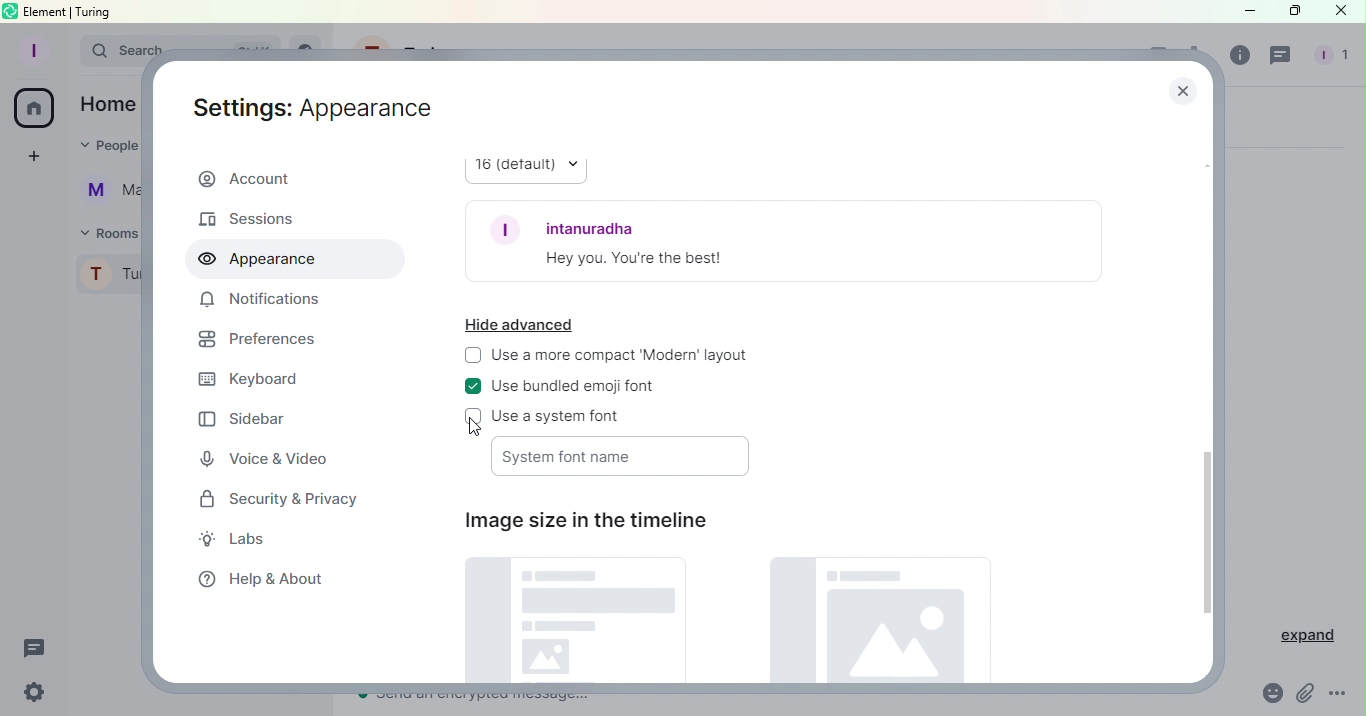 Image resolution: width=1366 pixels, height=716 pixels. What do you see at coordinates (37, 110) in the screenshot?
I see `Home` at bounding box center [37, 110].